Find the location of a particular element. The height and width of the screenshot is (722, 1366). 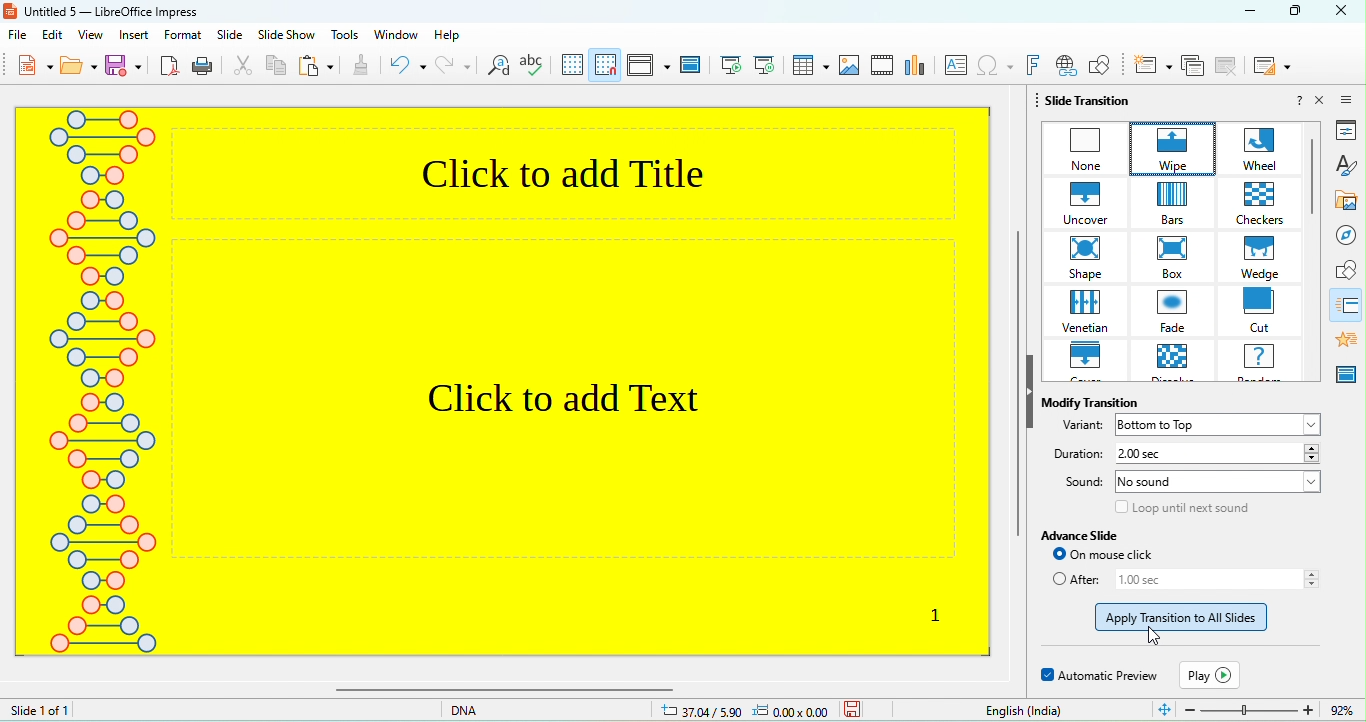

properties is located at coordinates (1340, 131).